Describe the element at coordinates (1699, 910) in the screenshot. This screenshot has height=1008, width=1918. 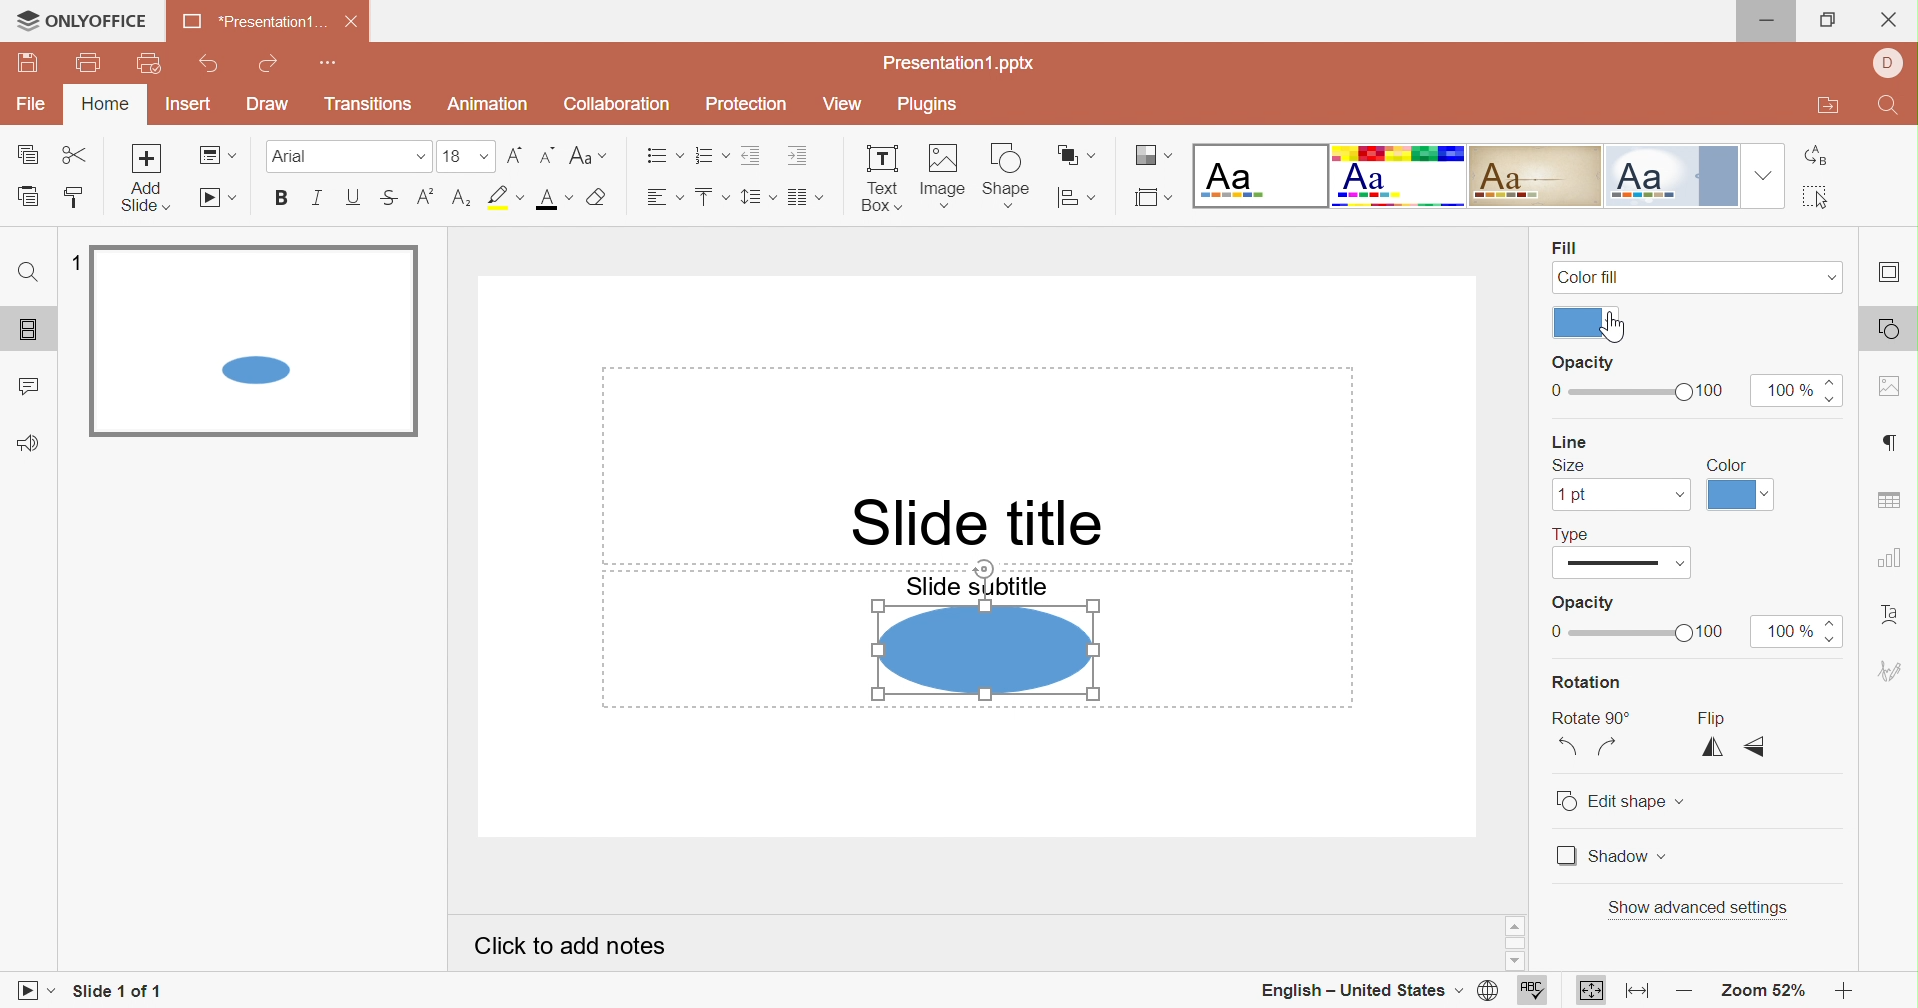
I see `Show advanced settings` at that location.